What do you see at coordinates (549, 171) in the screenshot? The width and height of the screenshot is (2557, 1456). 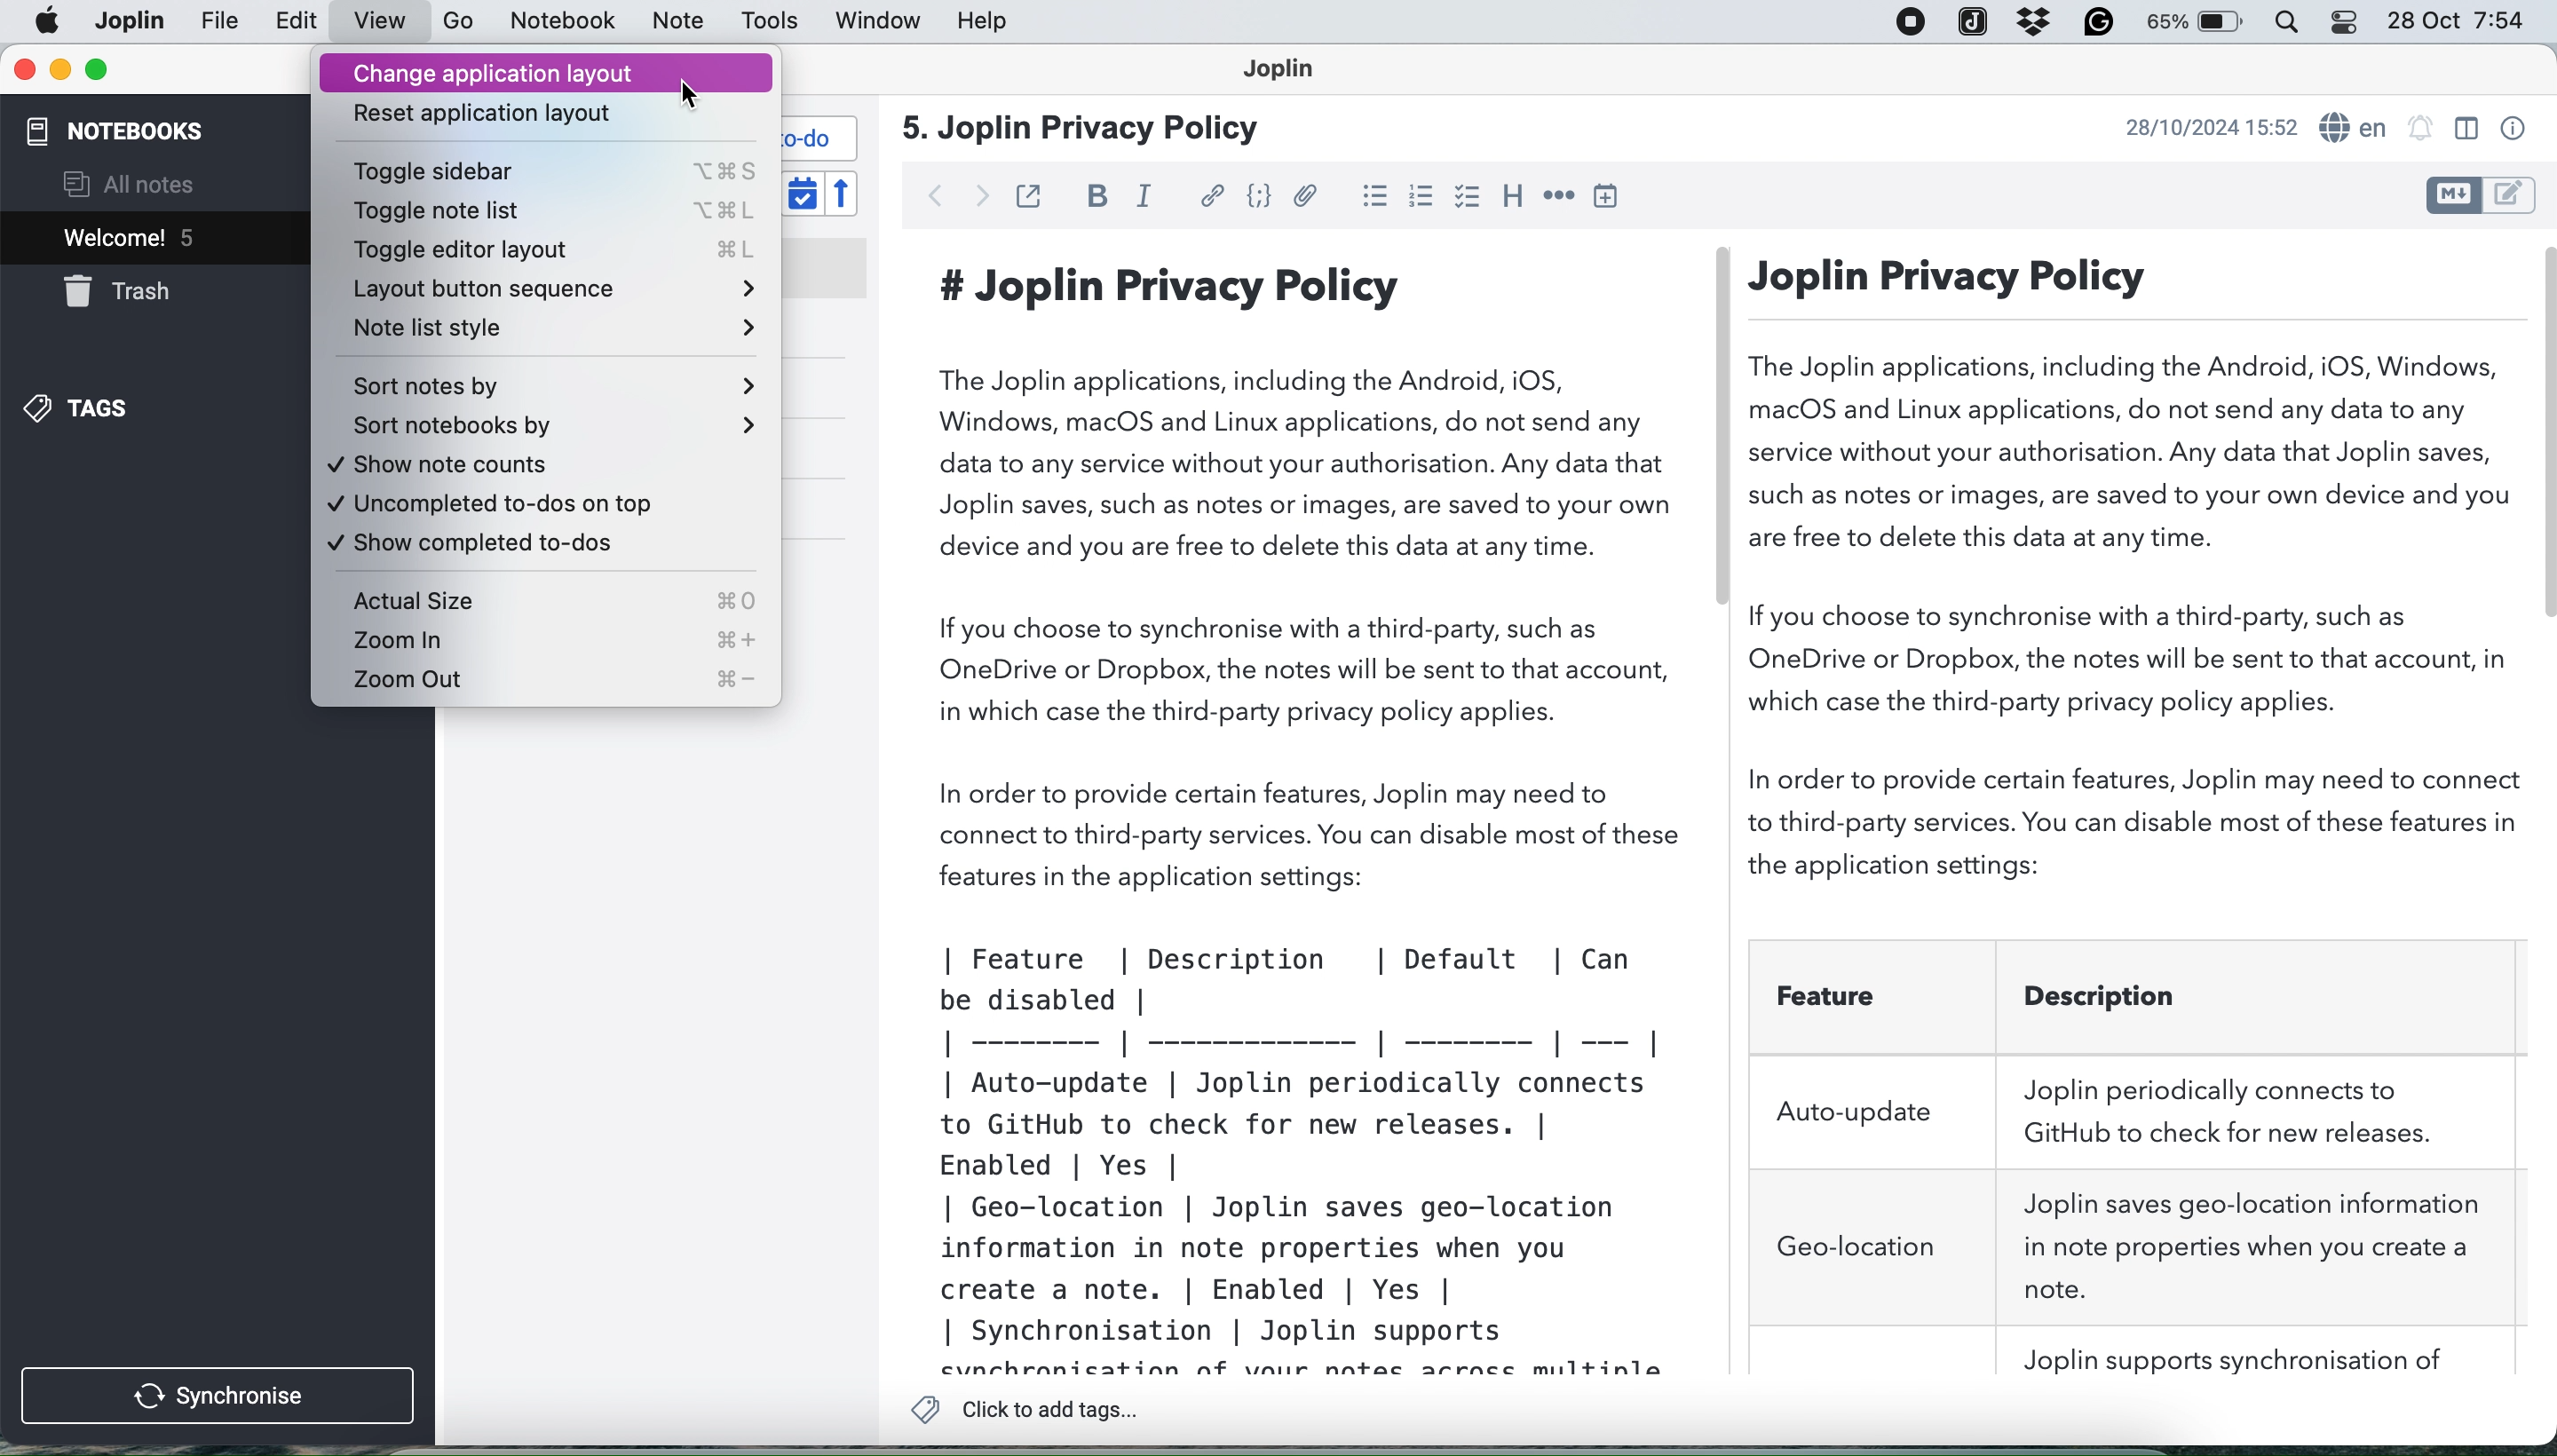 I see `Toggle sidebar` at bounding box center [549, 171].